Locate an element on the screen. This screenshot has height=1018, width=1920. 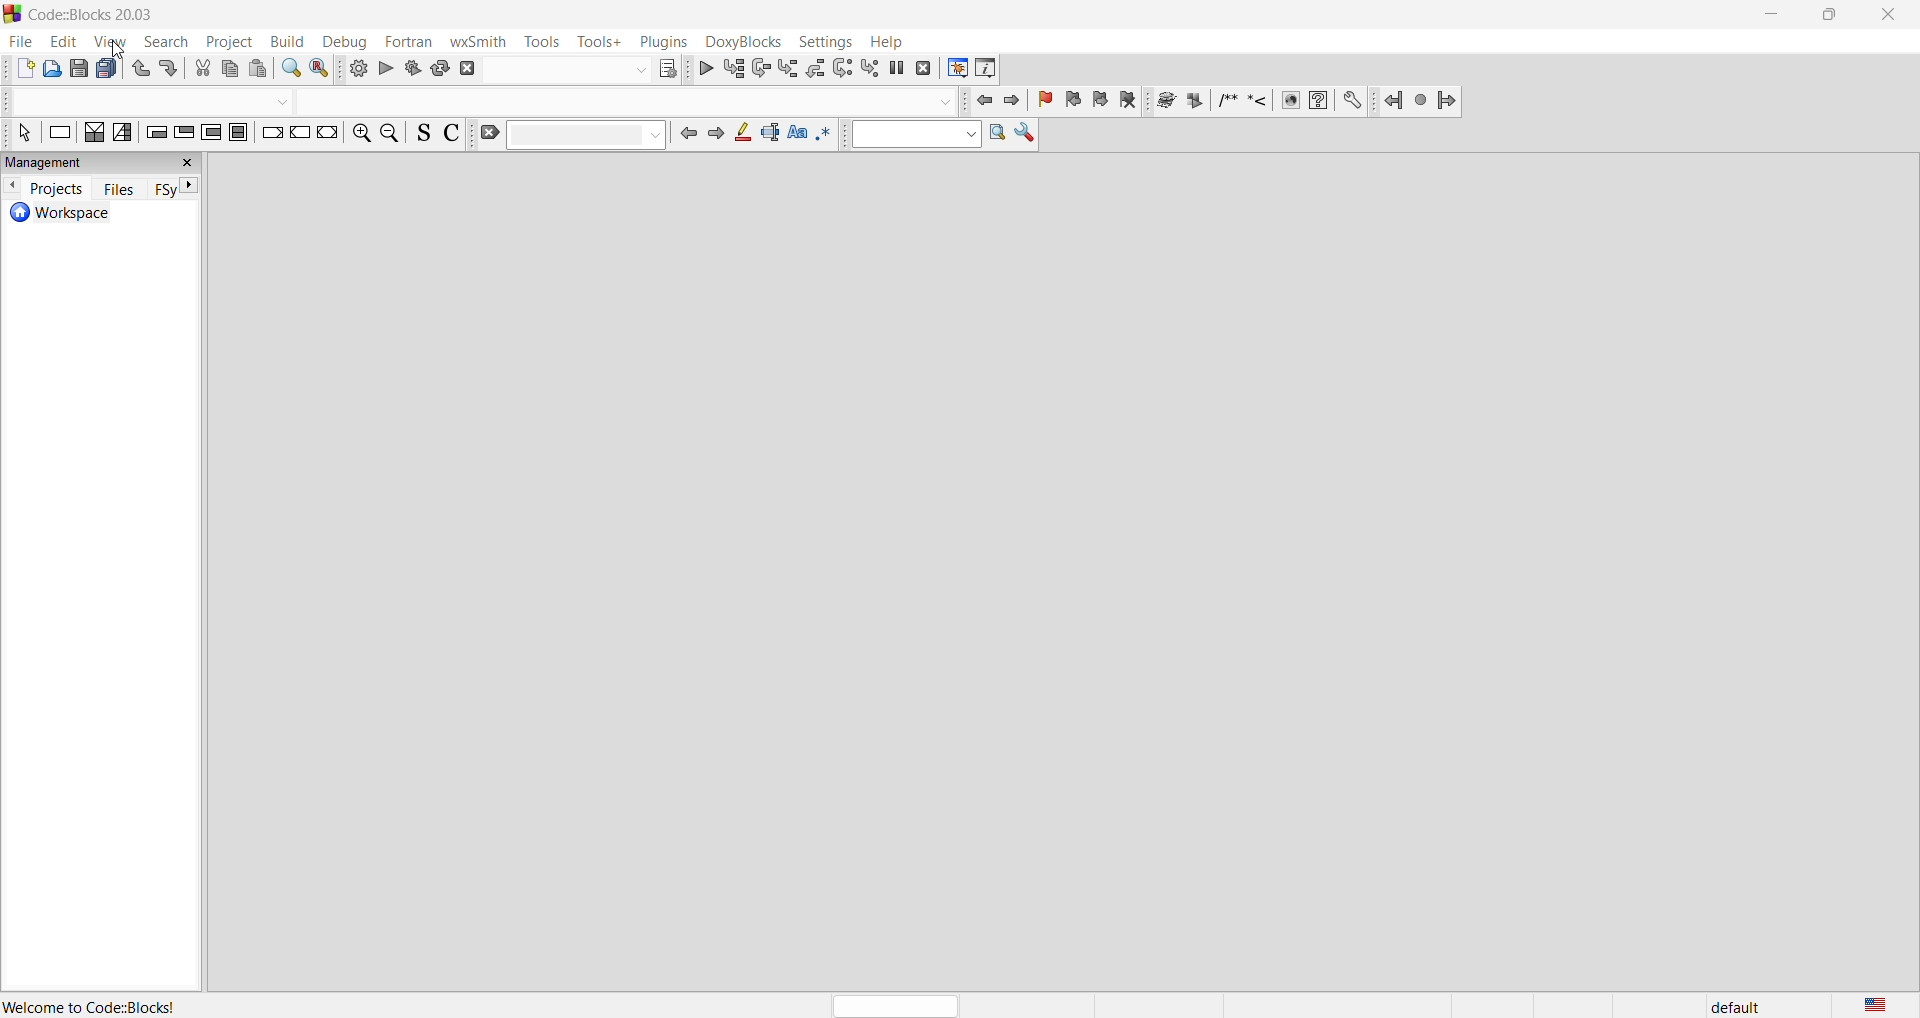
entry conditional loop is located at coordinates (156, 135).